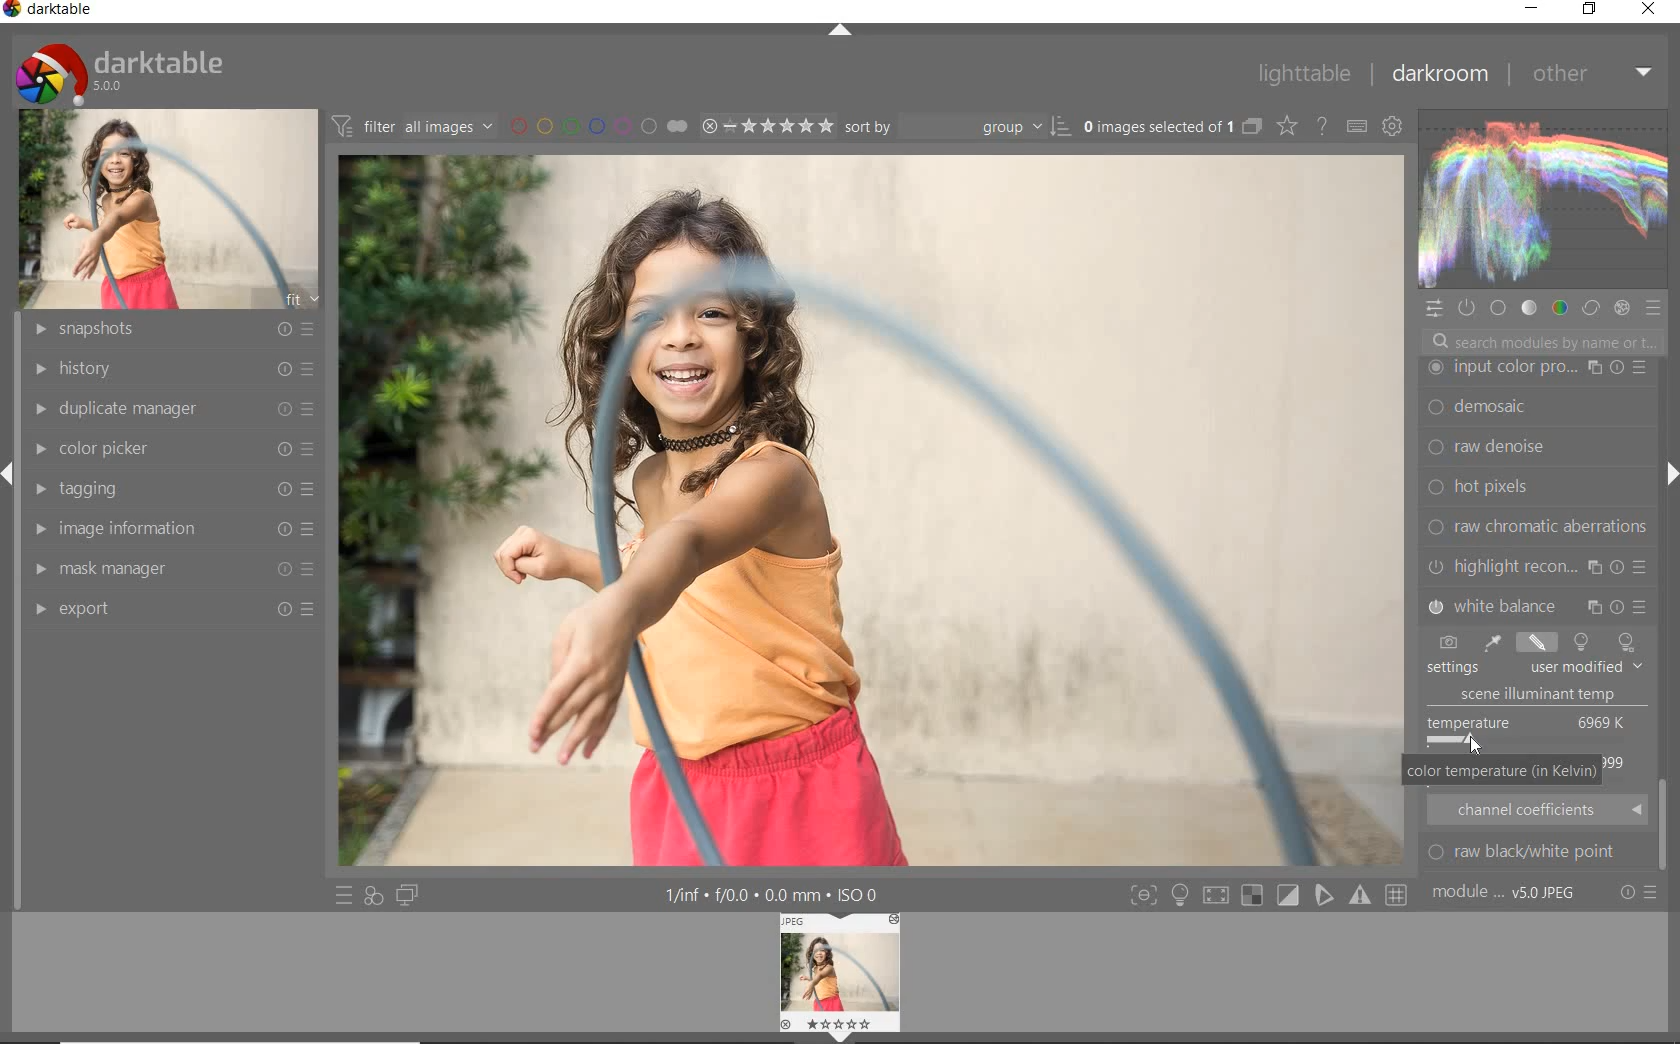  I want to click on output color preset, so click(1535, 487).